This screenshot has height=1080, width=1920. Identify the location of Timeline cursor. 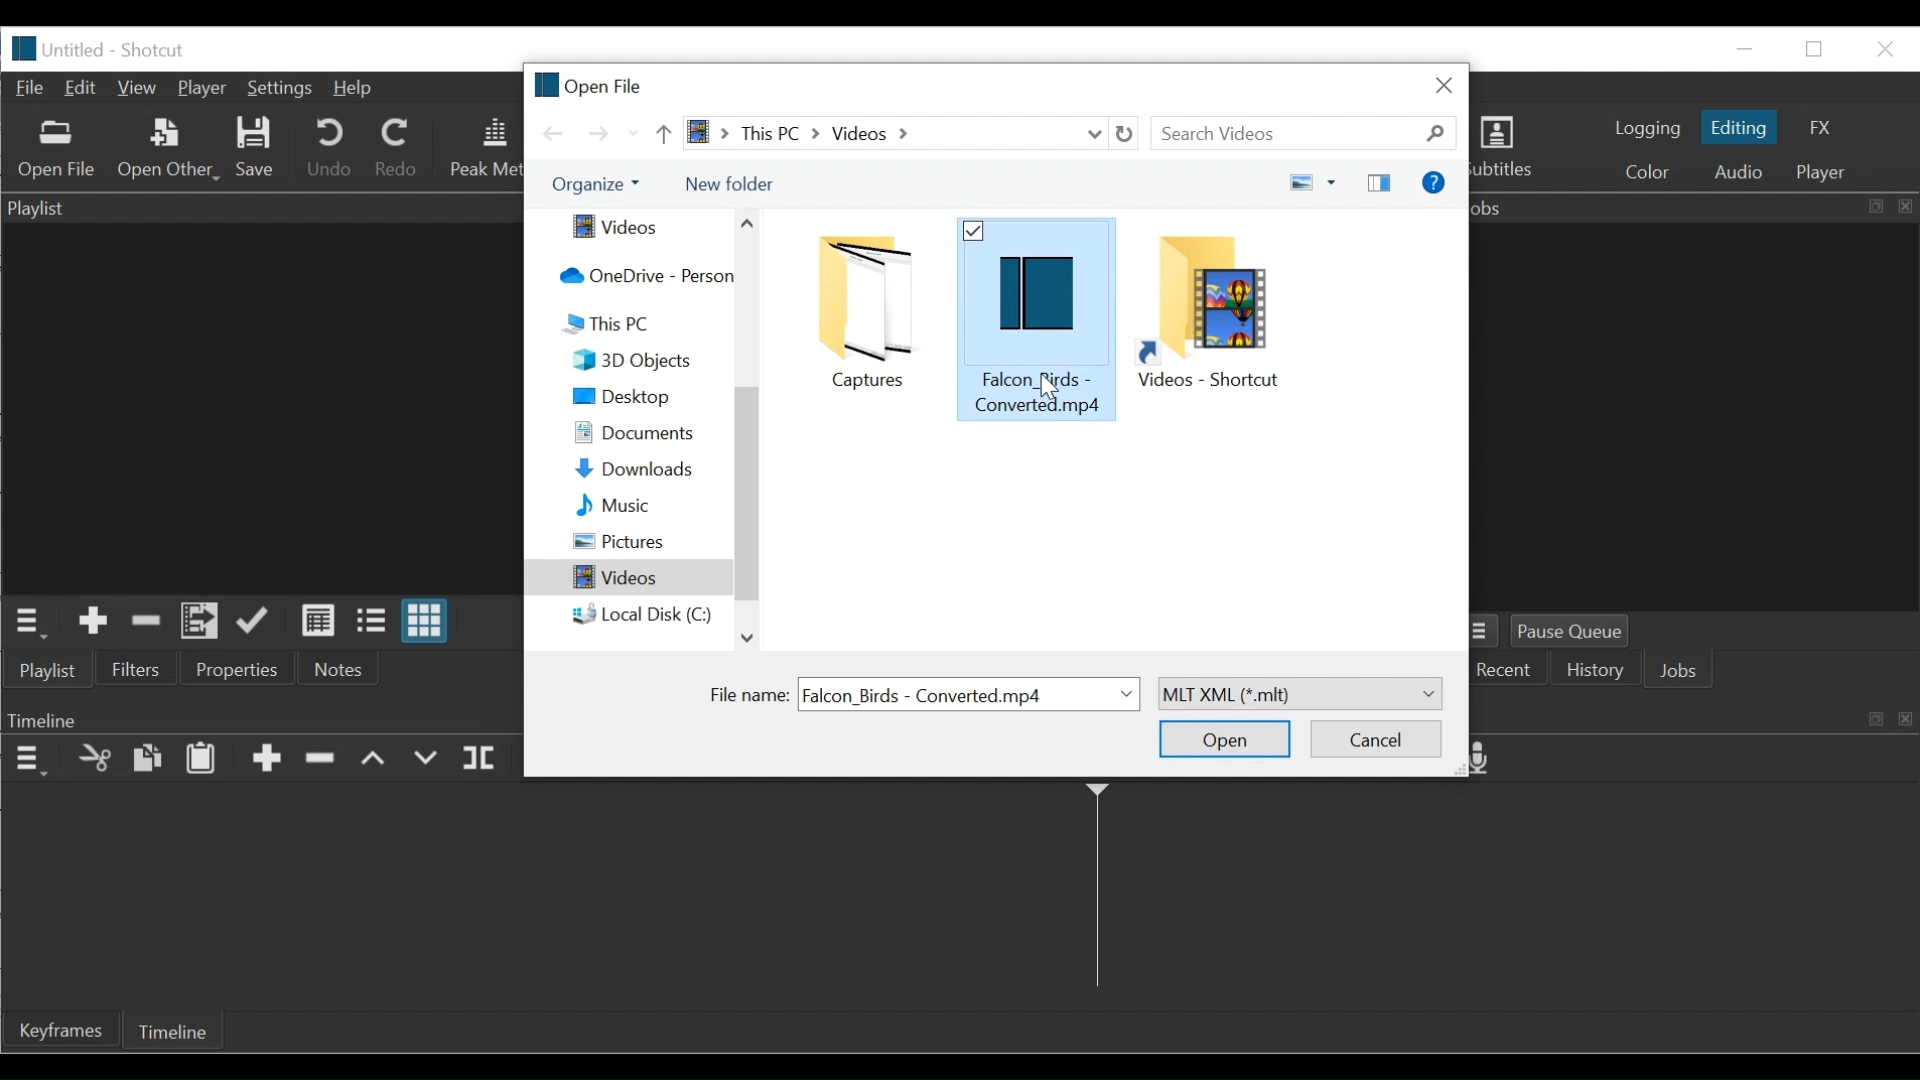
(1096, 892).